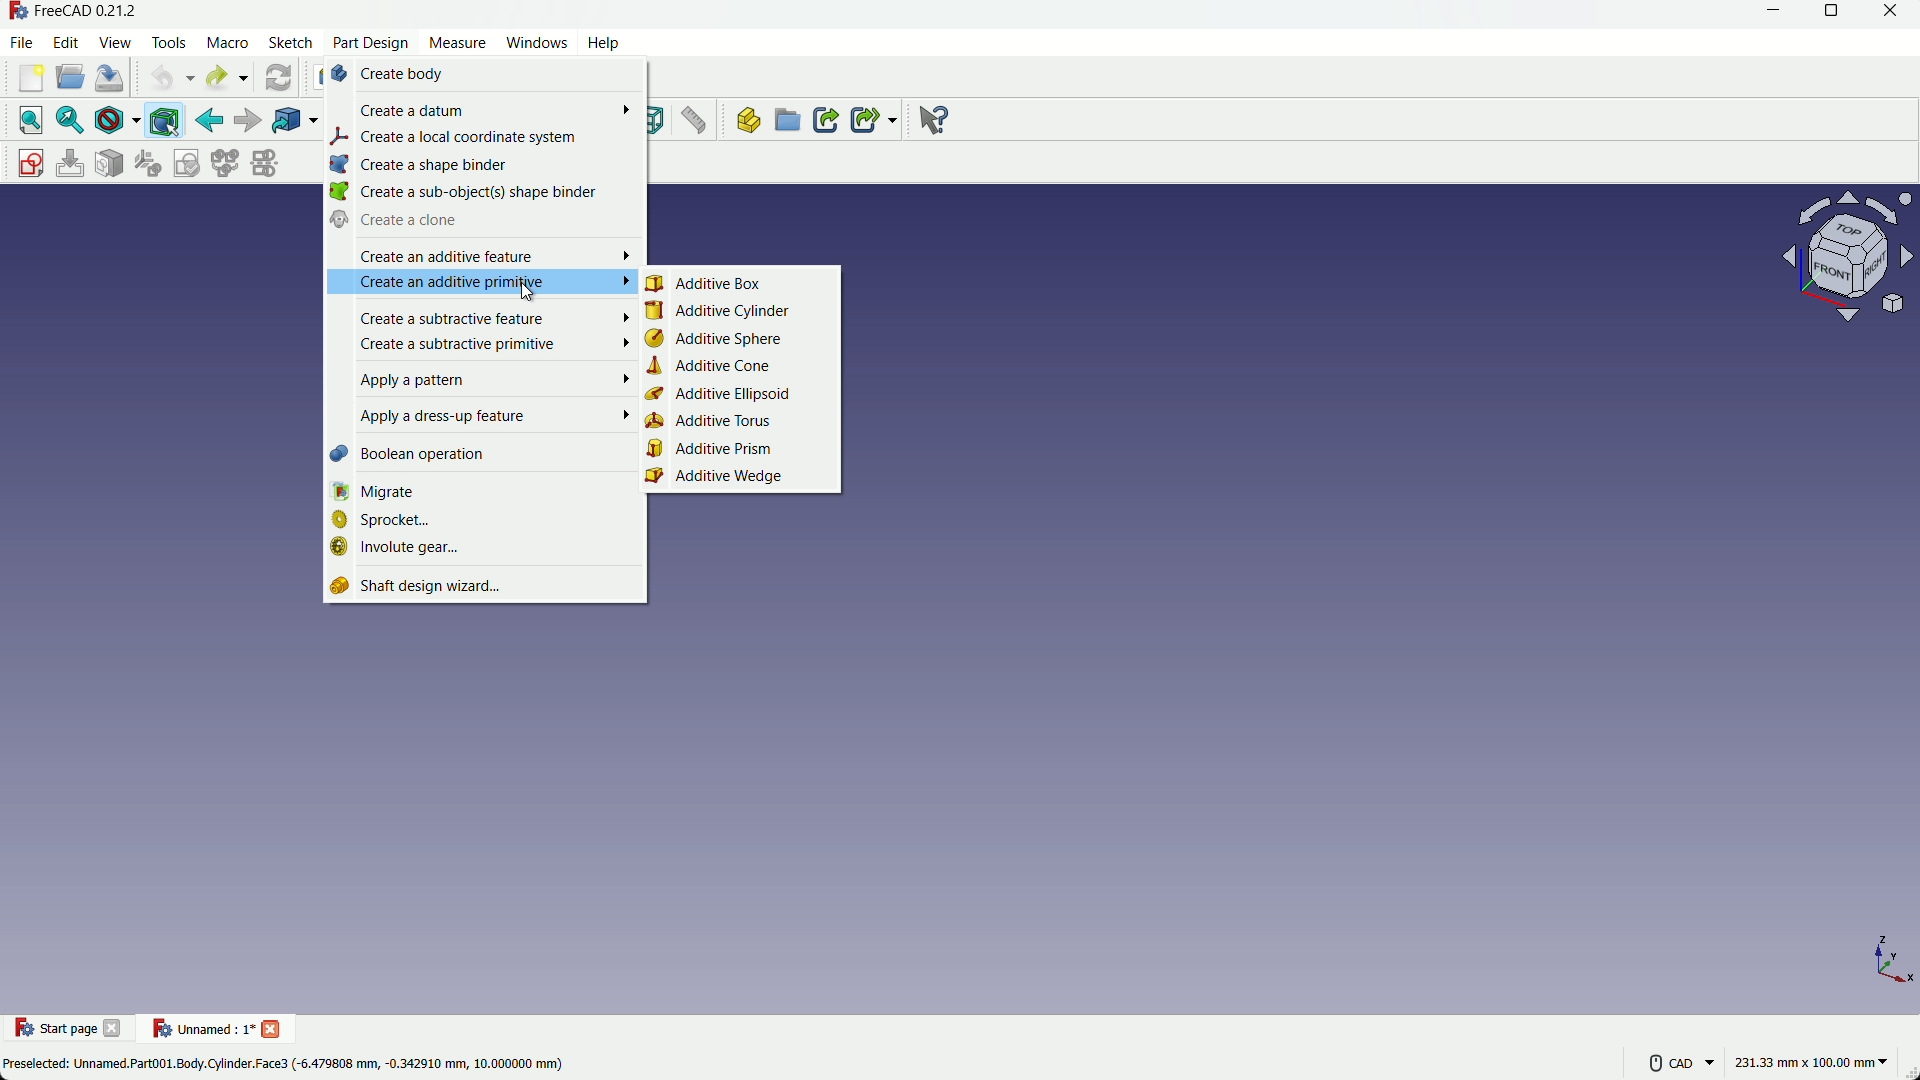 The height and width of the screenshot is (1080, 1920). Describe the element at coordinates (742, 481) in the screenshot. I see `additive wedge` at that location.